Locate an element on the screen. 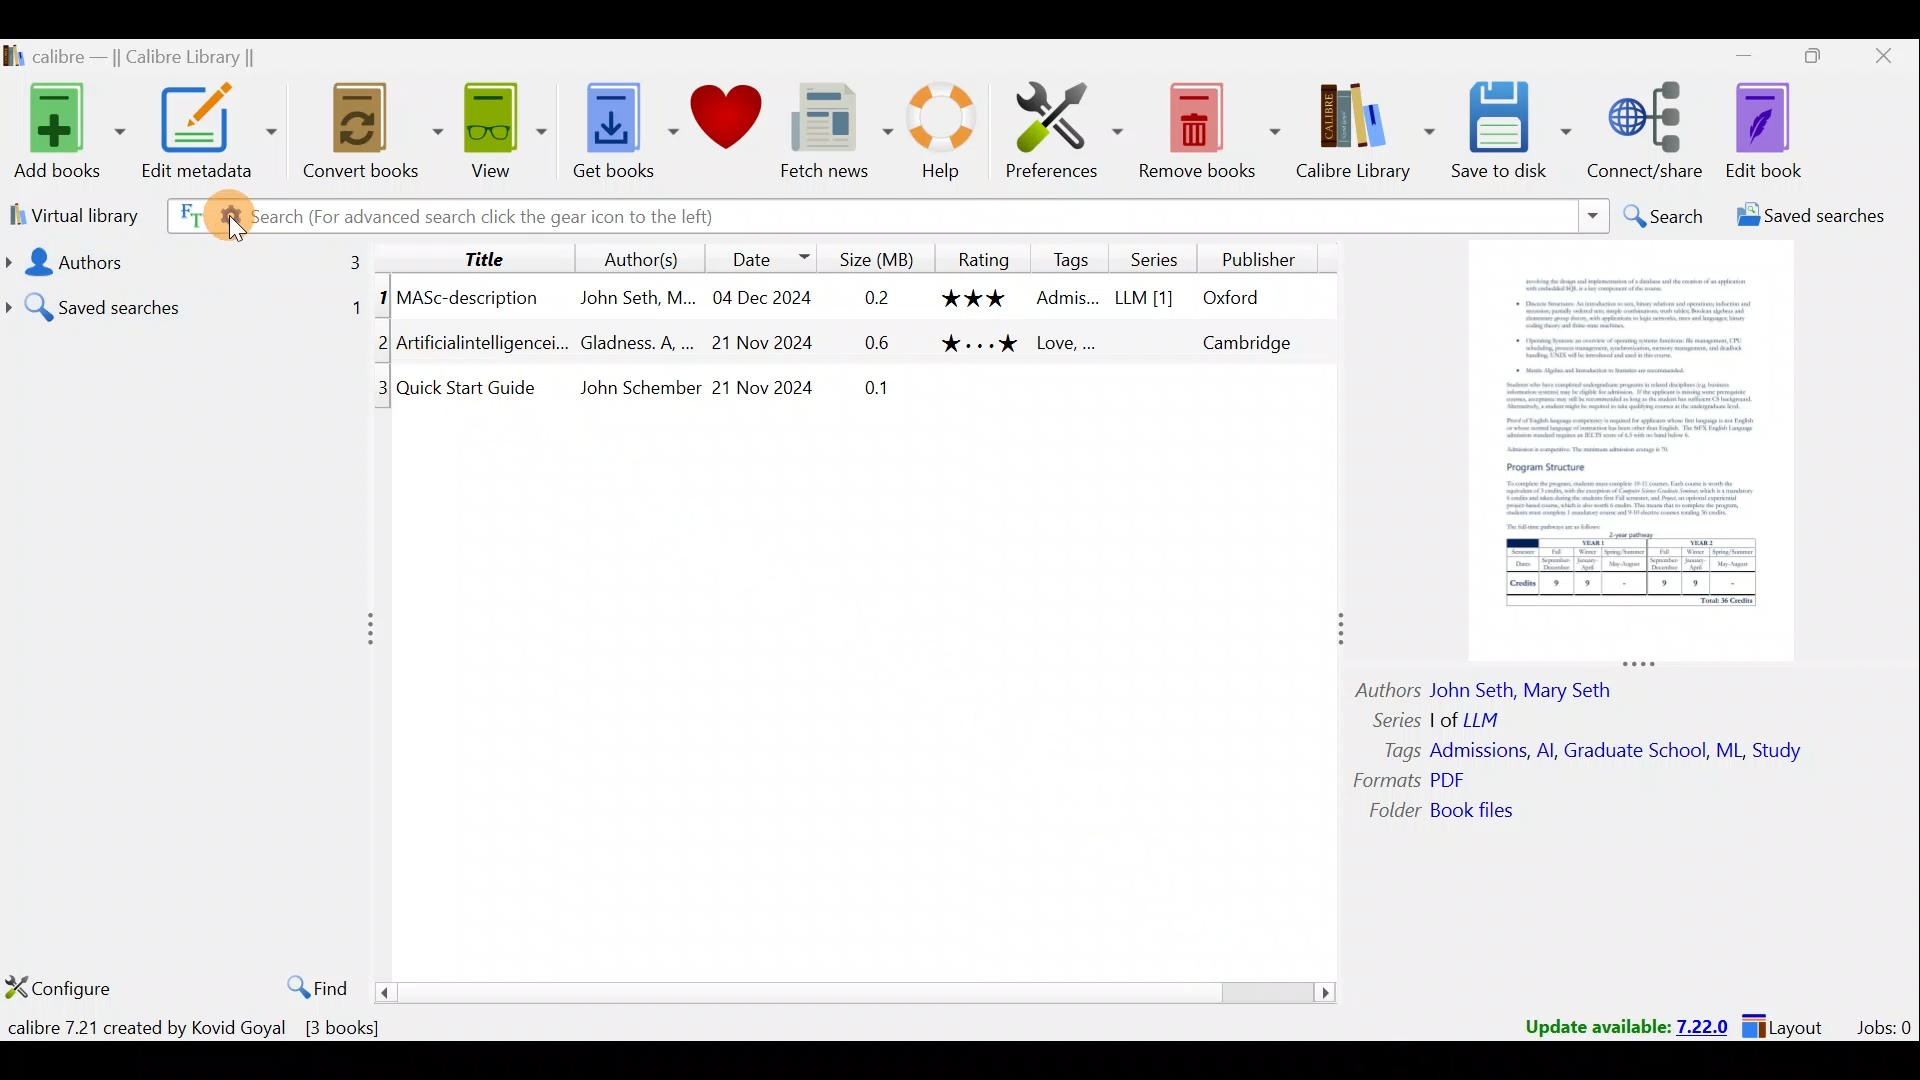 Image resolution: width=1920 pixels, height=1080 pixels. 0.1 is located at coordinates (881, 390).